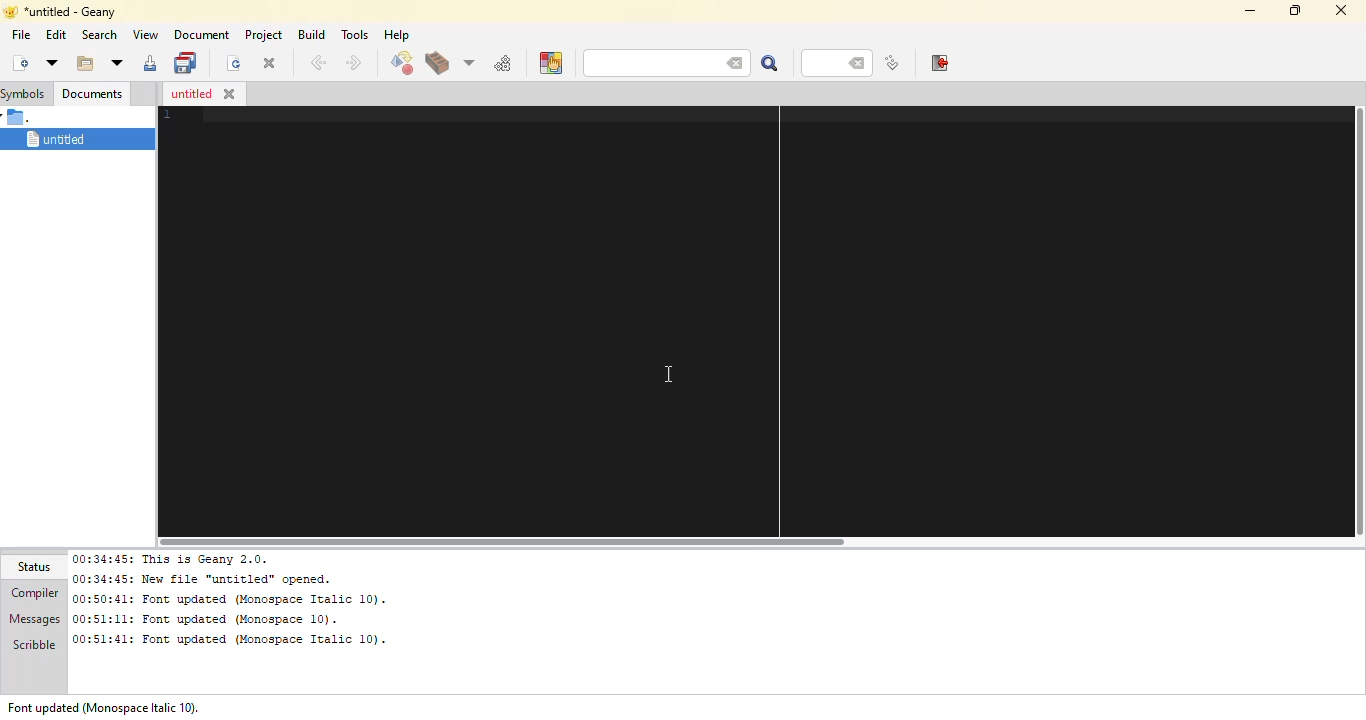 This screenshot has height=720, width=1366. What do you see at coordinates (51, 62) in the screenshot?
I see `new from template` at bounding box center [51, 62].